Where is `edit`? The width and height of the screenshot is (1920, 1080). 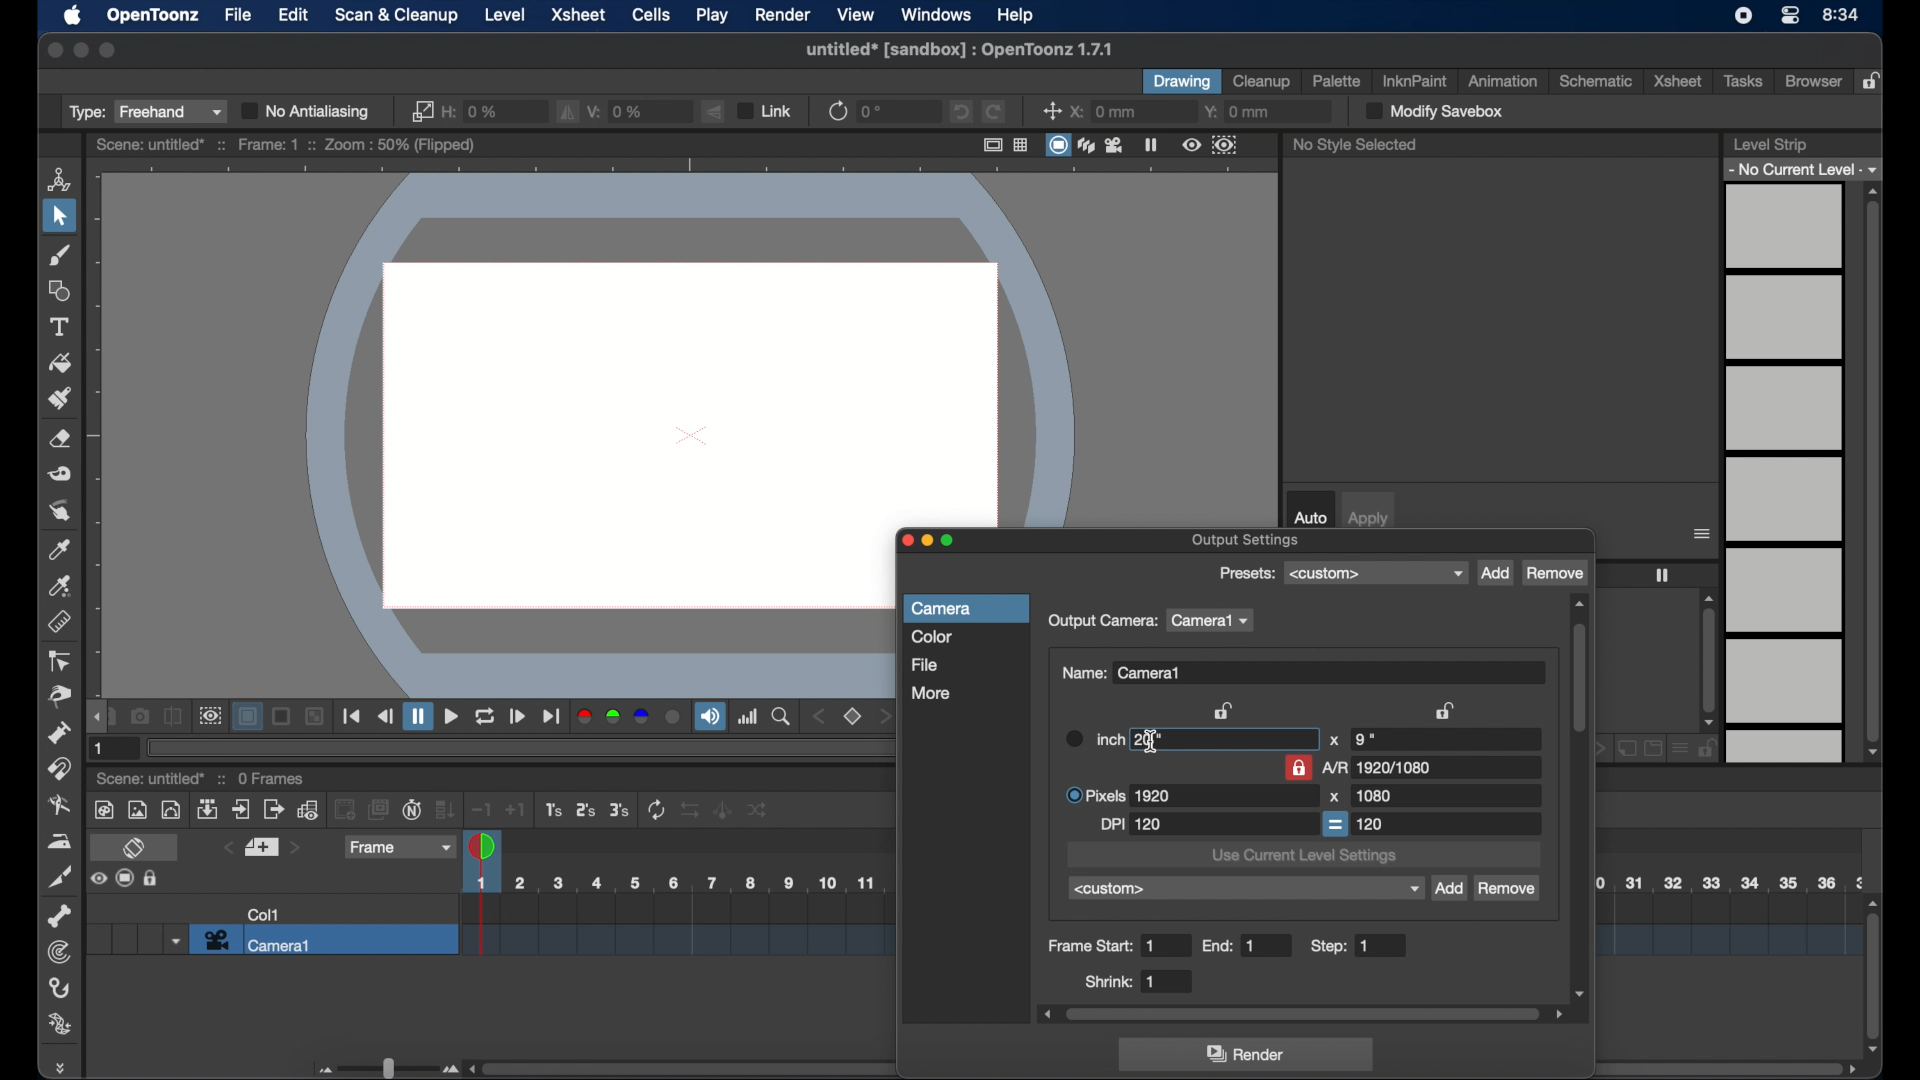
edit is located at coordinates (294, 16).